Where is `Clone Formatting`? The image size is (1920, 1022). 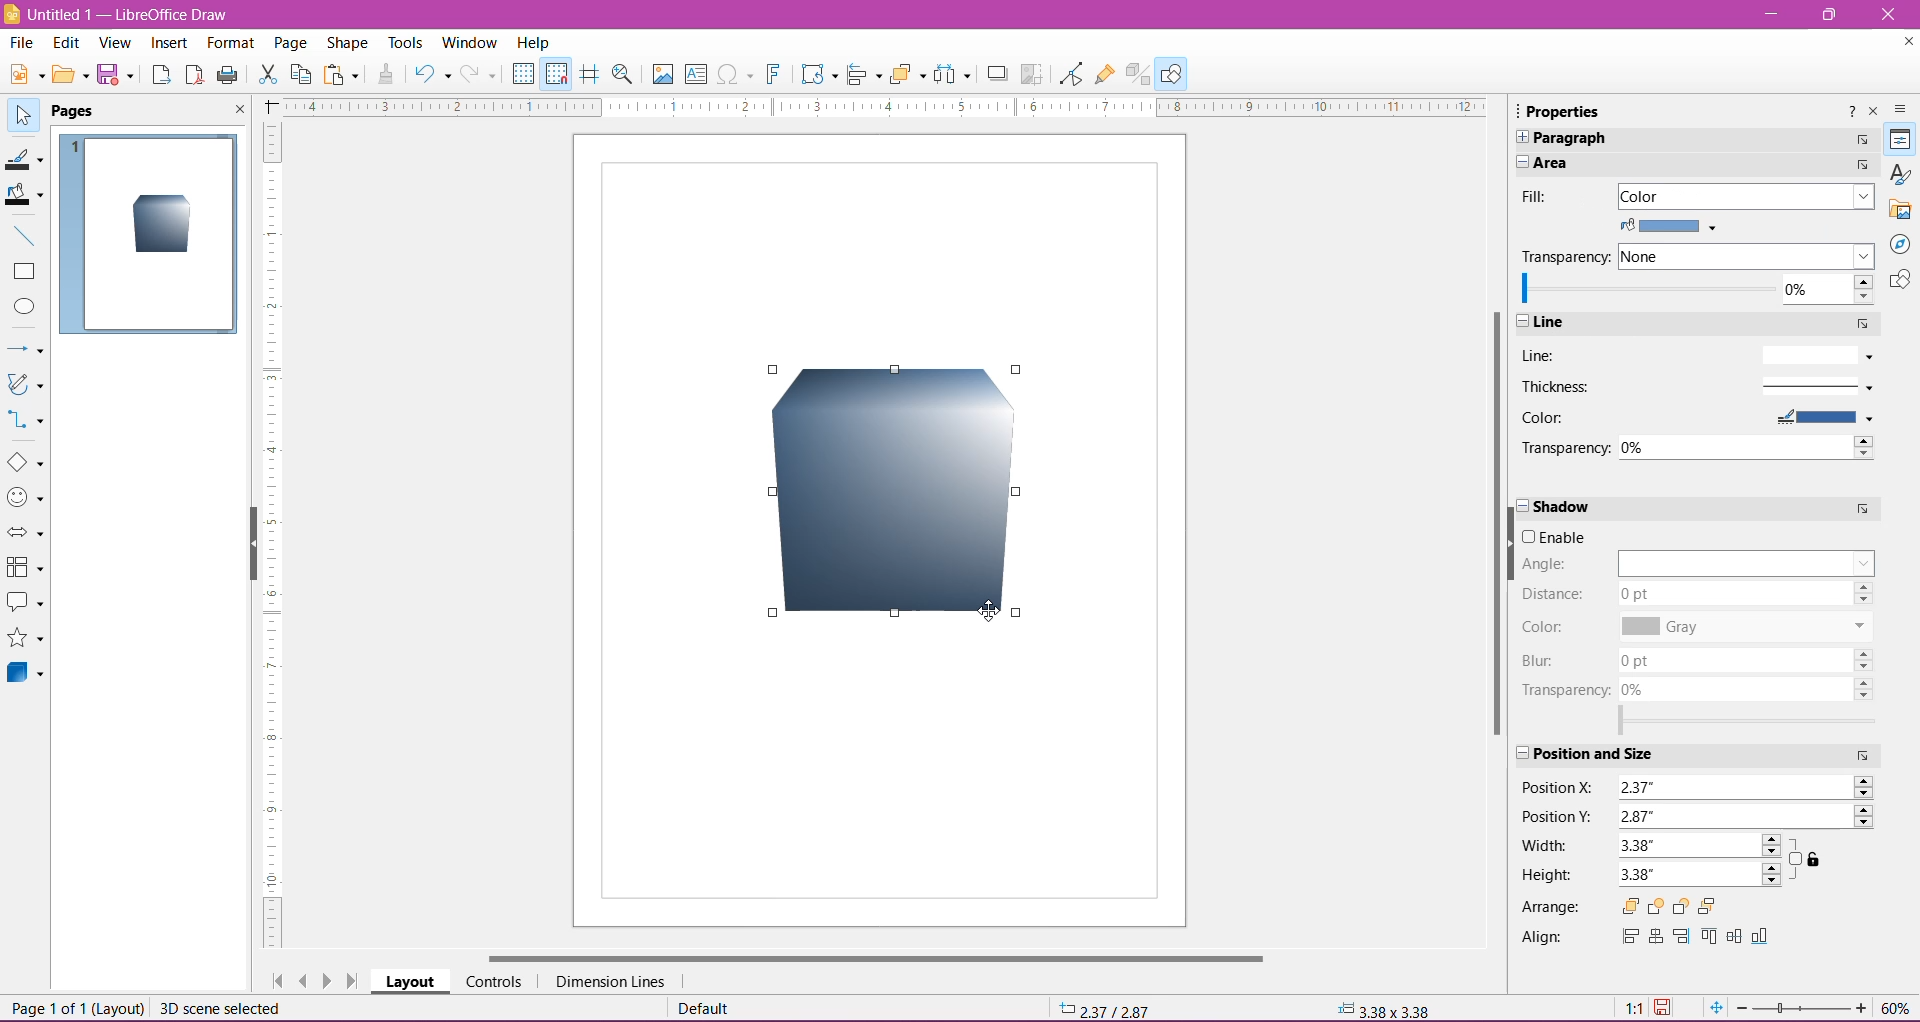 Clone Formatting is located at coordinates (387, 75).